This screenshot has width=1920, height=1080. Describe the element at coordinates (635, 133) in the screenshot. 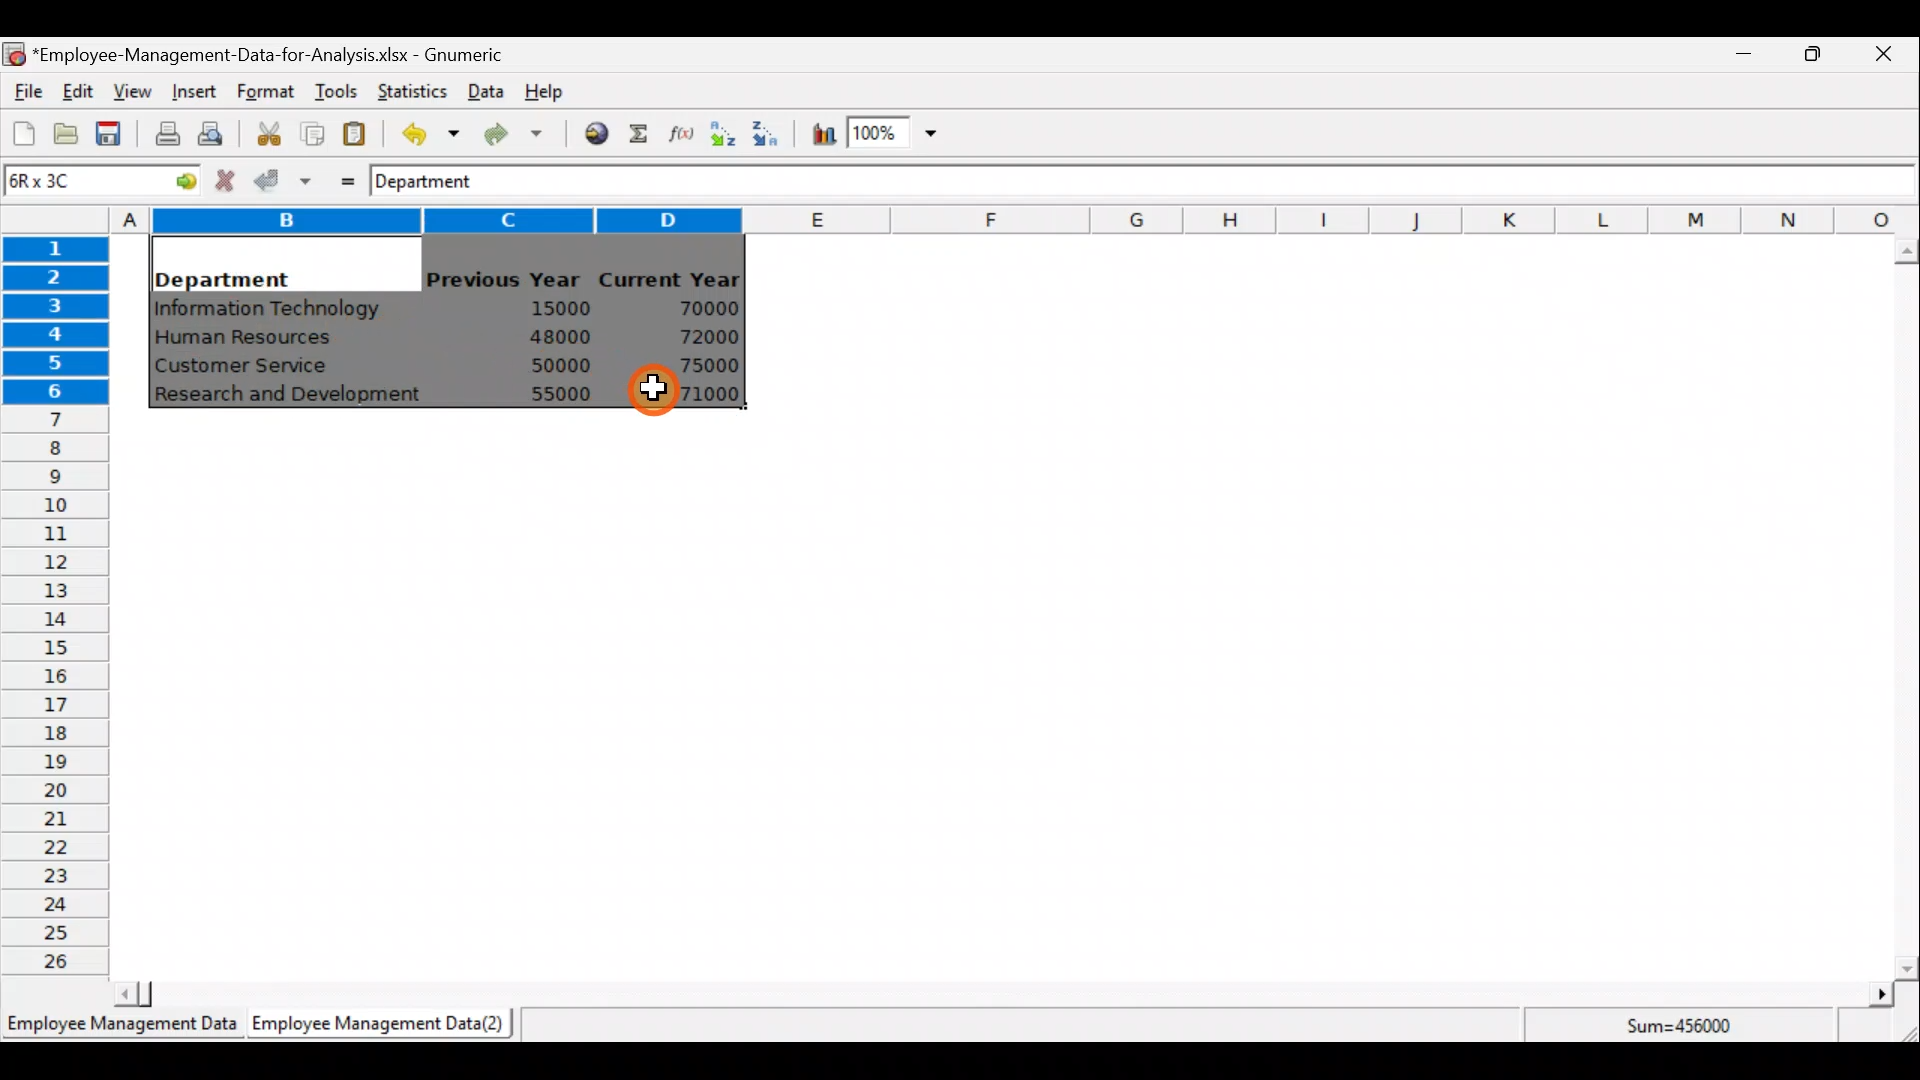

I see `Sum into the current cell` at that location.